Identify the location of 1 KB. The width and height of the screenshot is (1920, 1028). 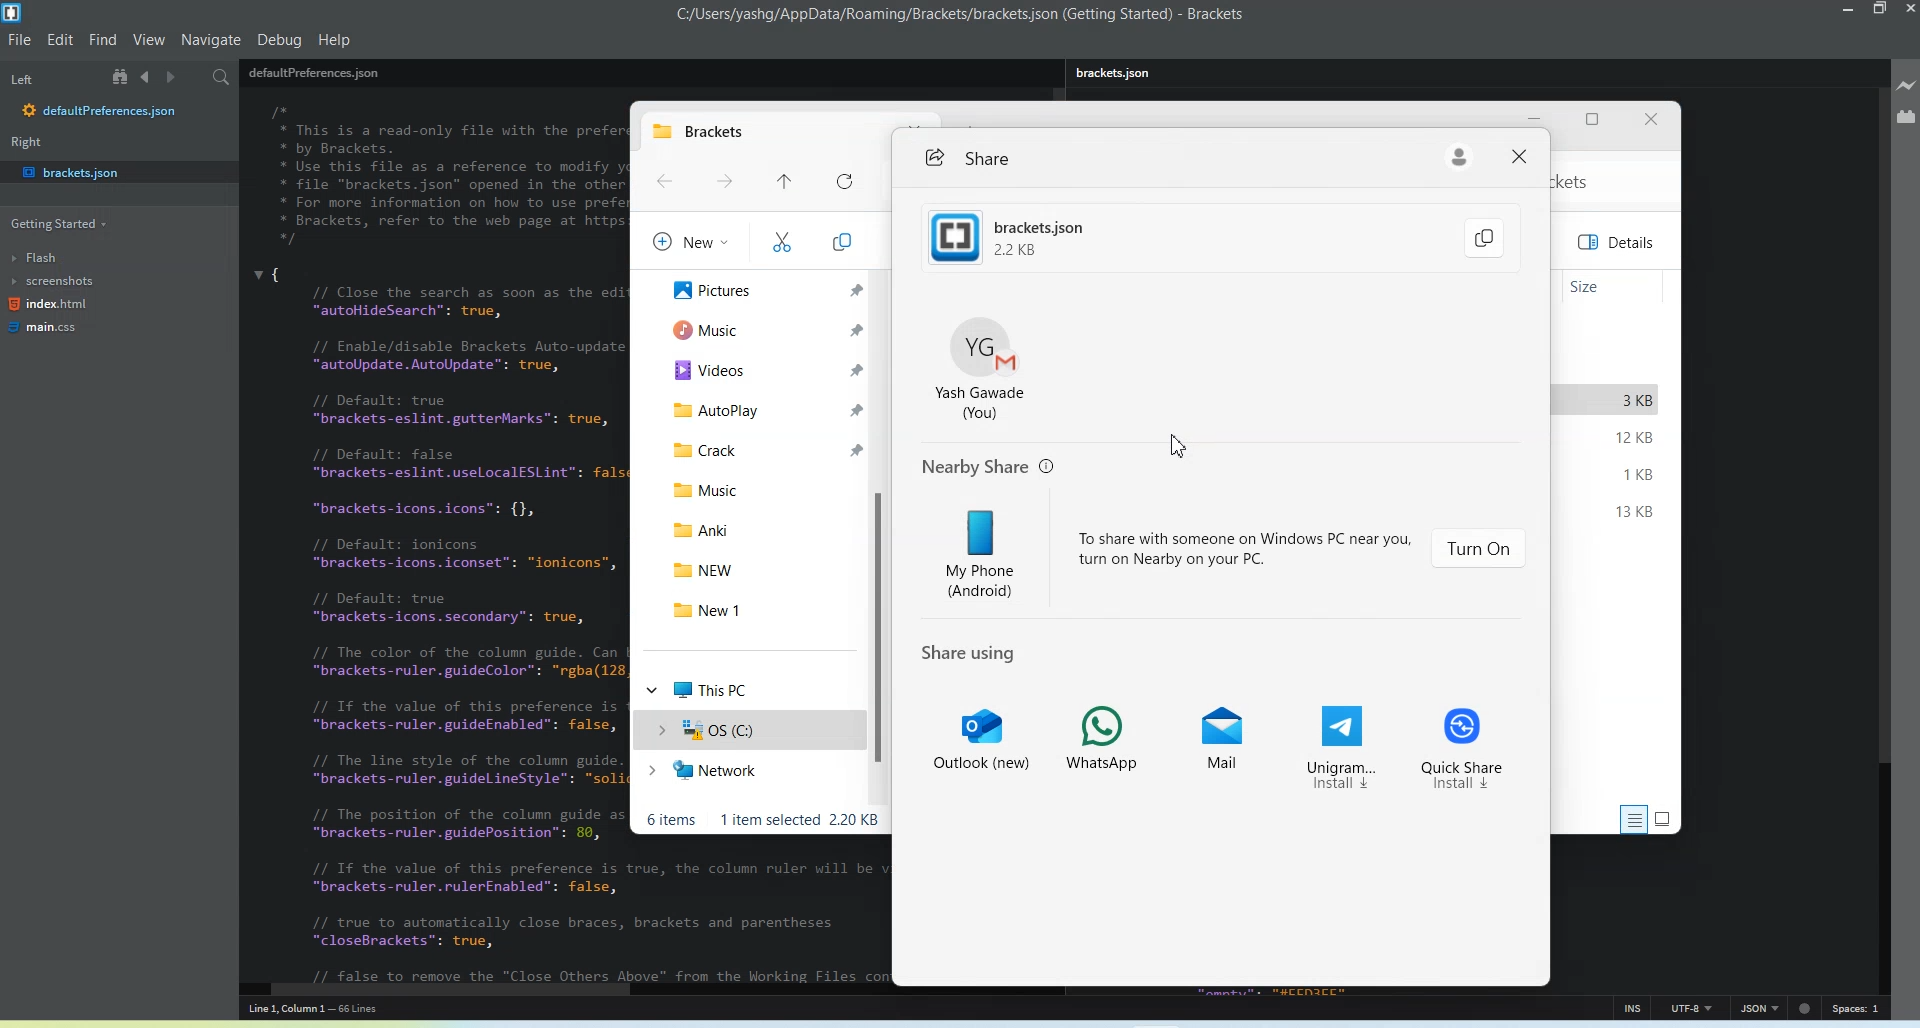
(1638, 477).